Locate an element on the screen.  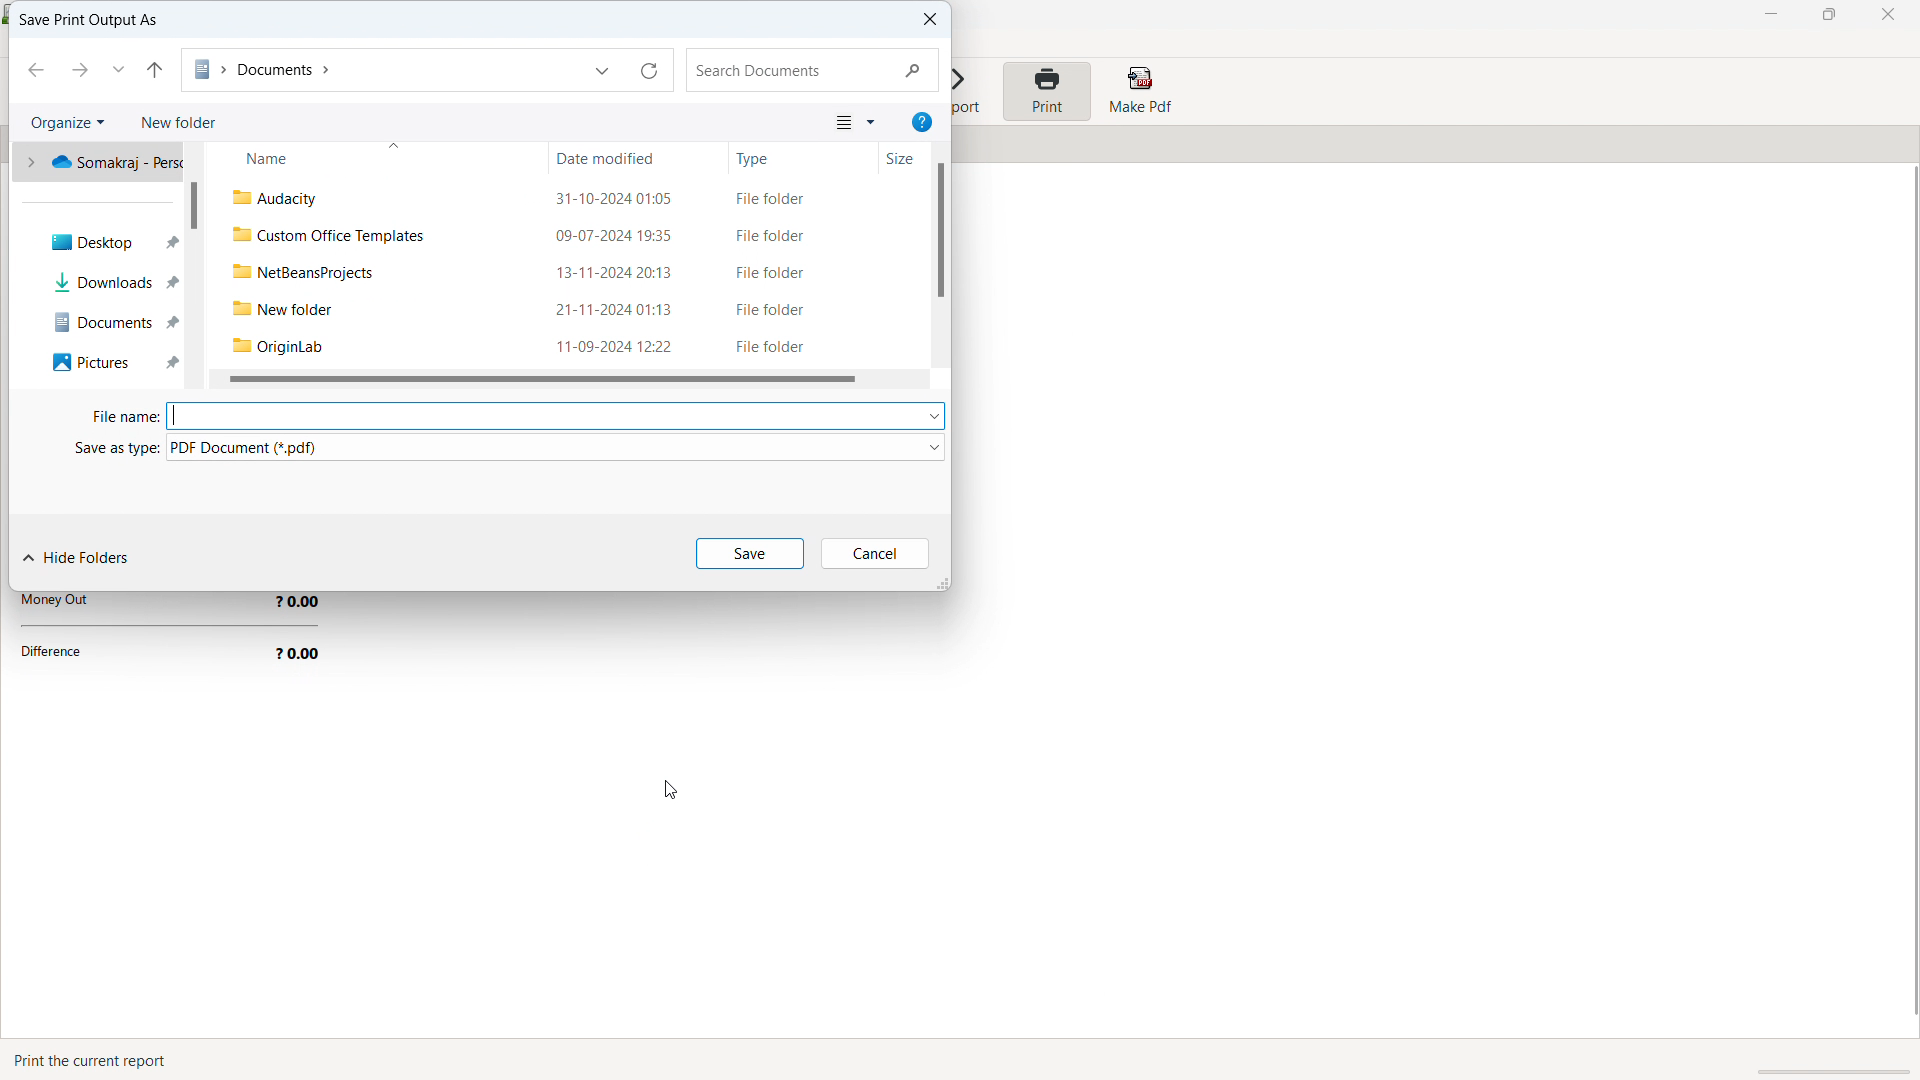
PA pictures » is located at coordinates (107, 362).